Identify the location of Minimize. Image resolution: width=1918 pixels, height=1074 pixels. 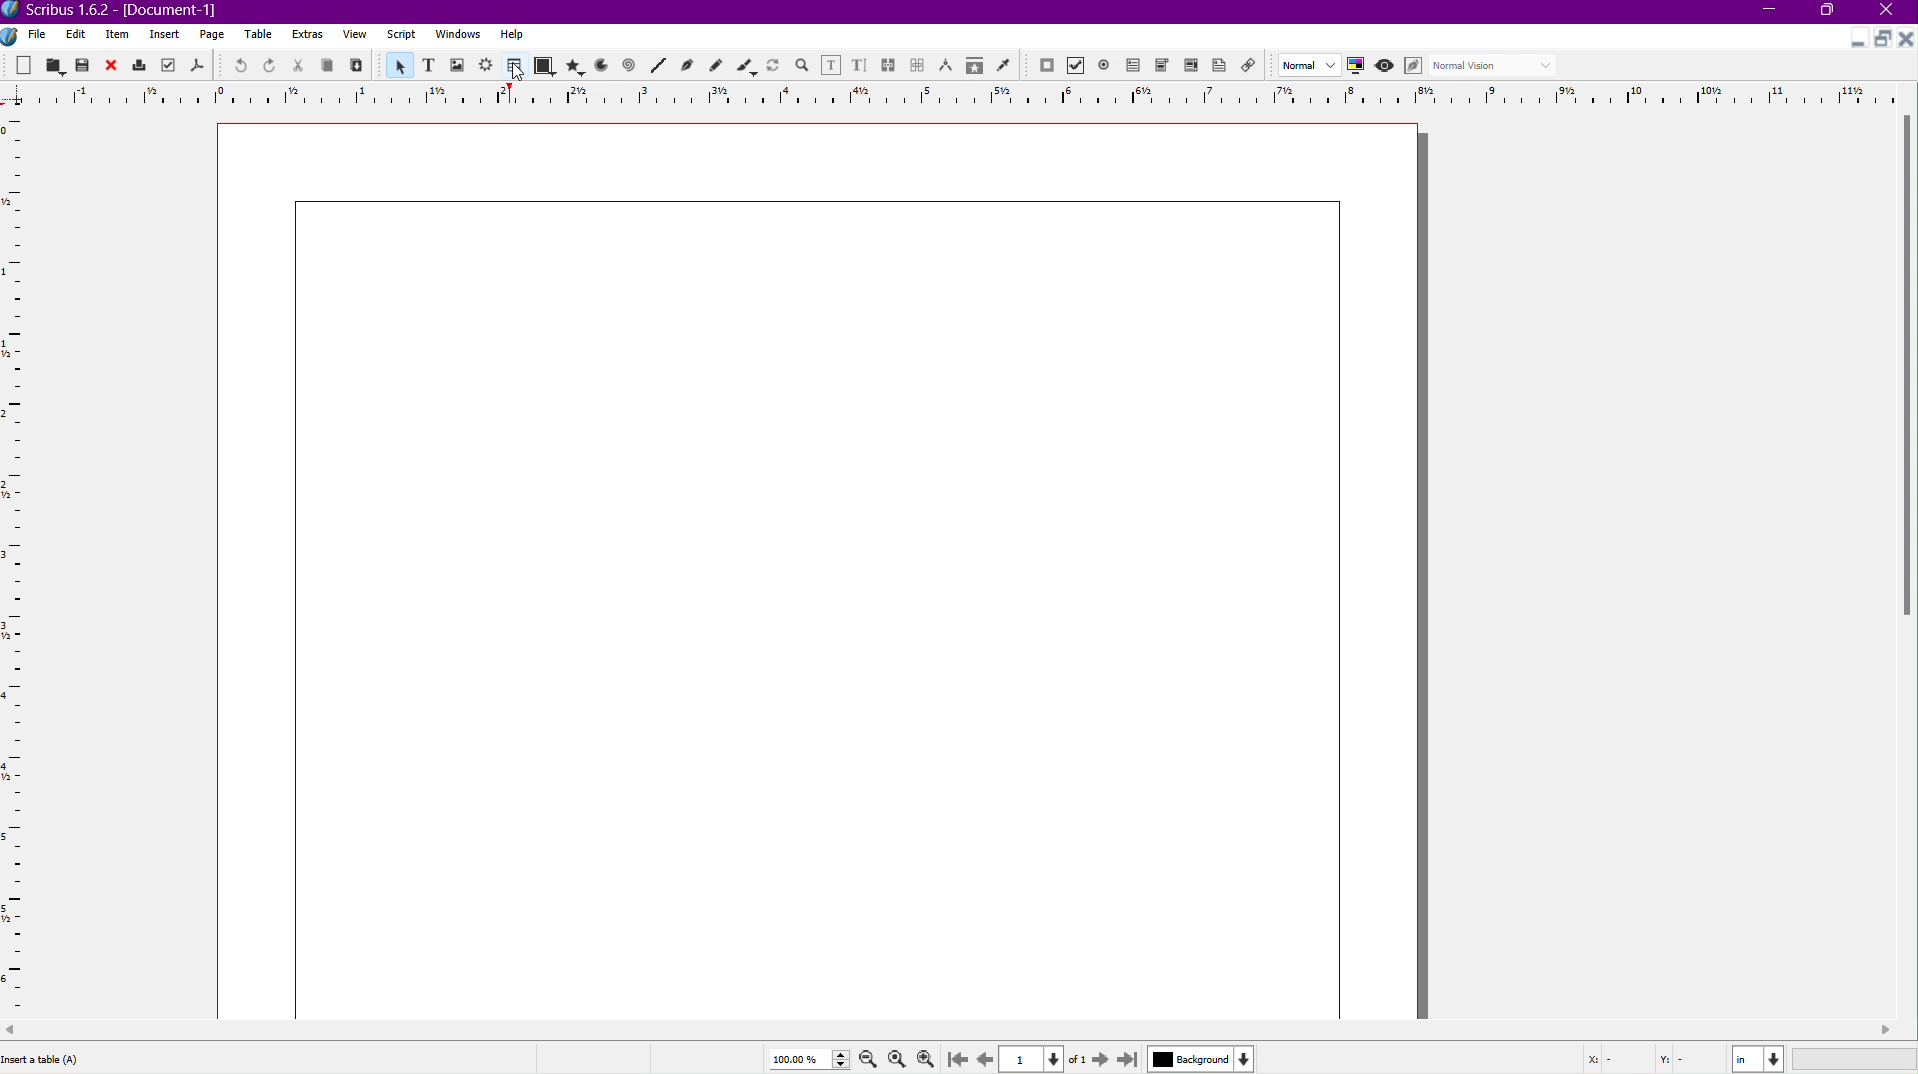
(1771, 12).